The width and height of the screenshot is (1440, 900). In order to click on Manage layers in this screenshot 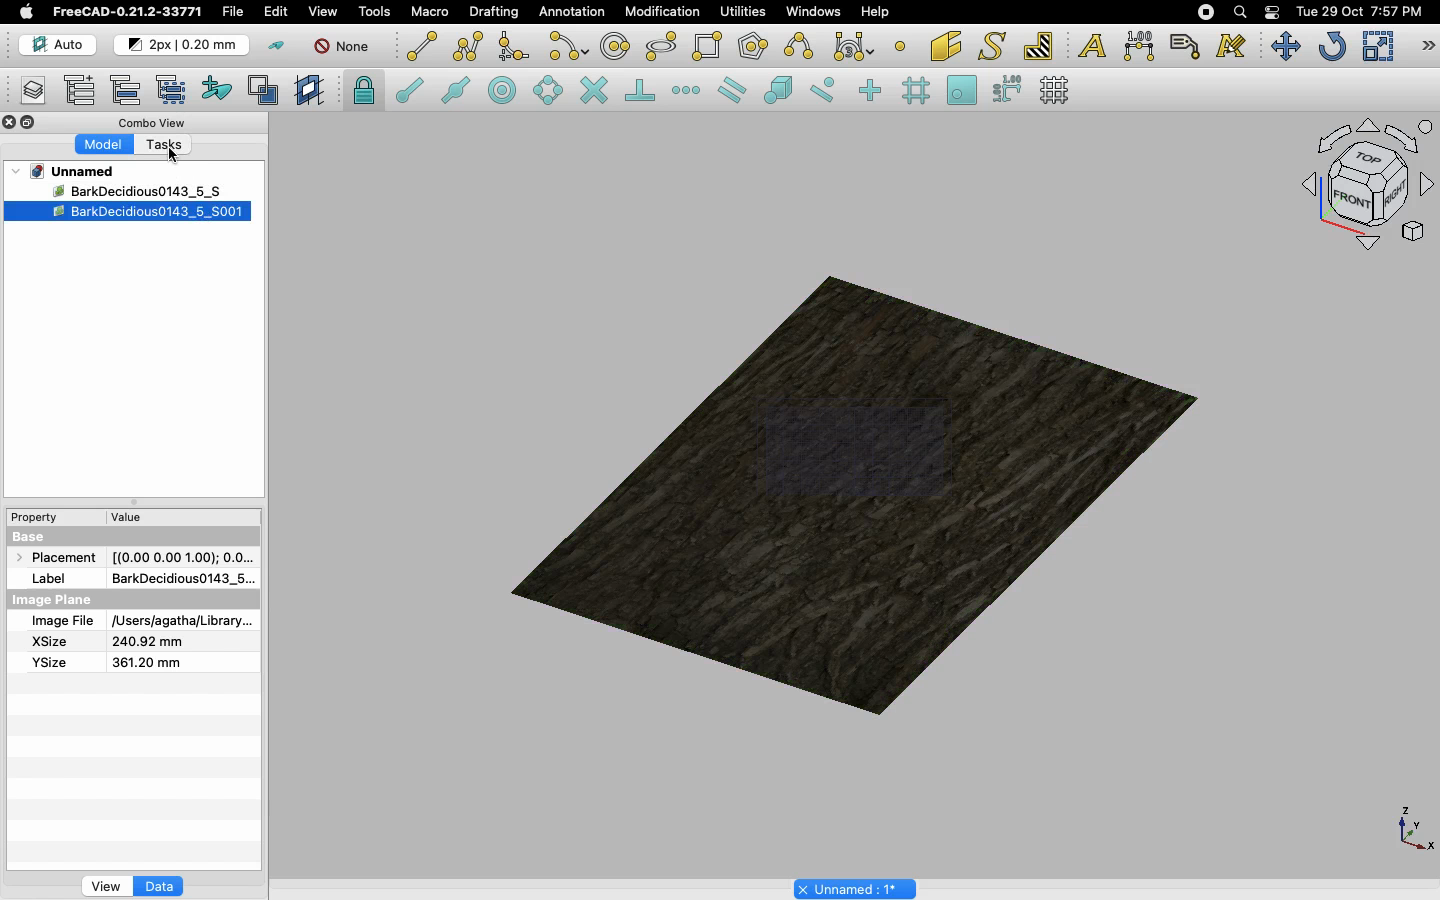, I will do `click(26, 92)`.